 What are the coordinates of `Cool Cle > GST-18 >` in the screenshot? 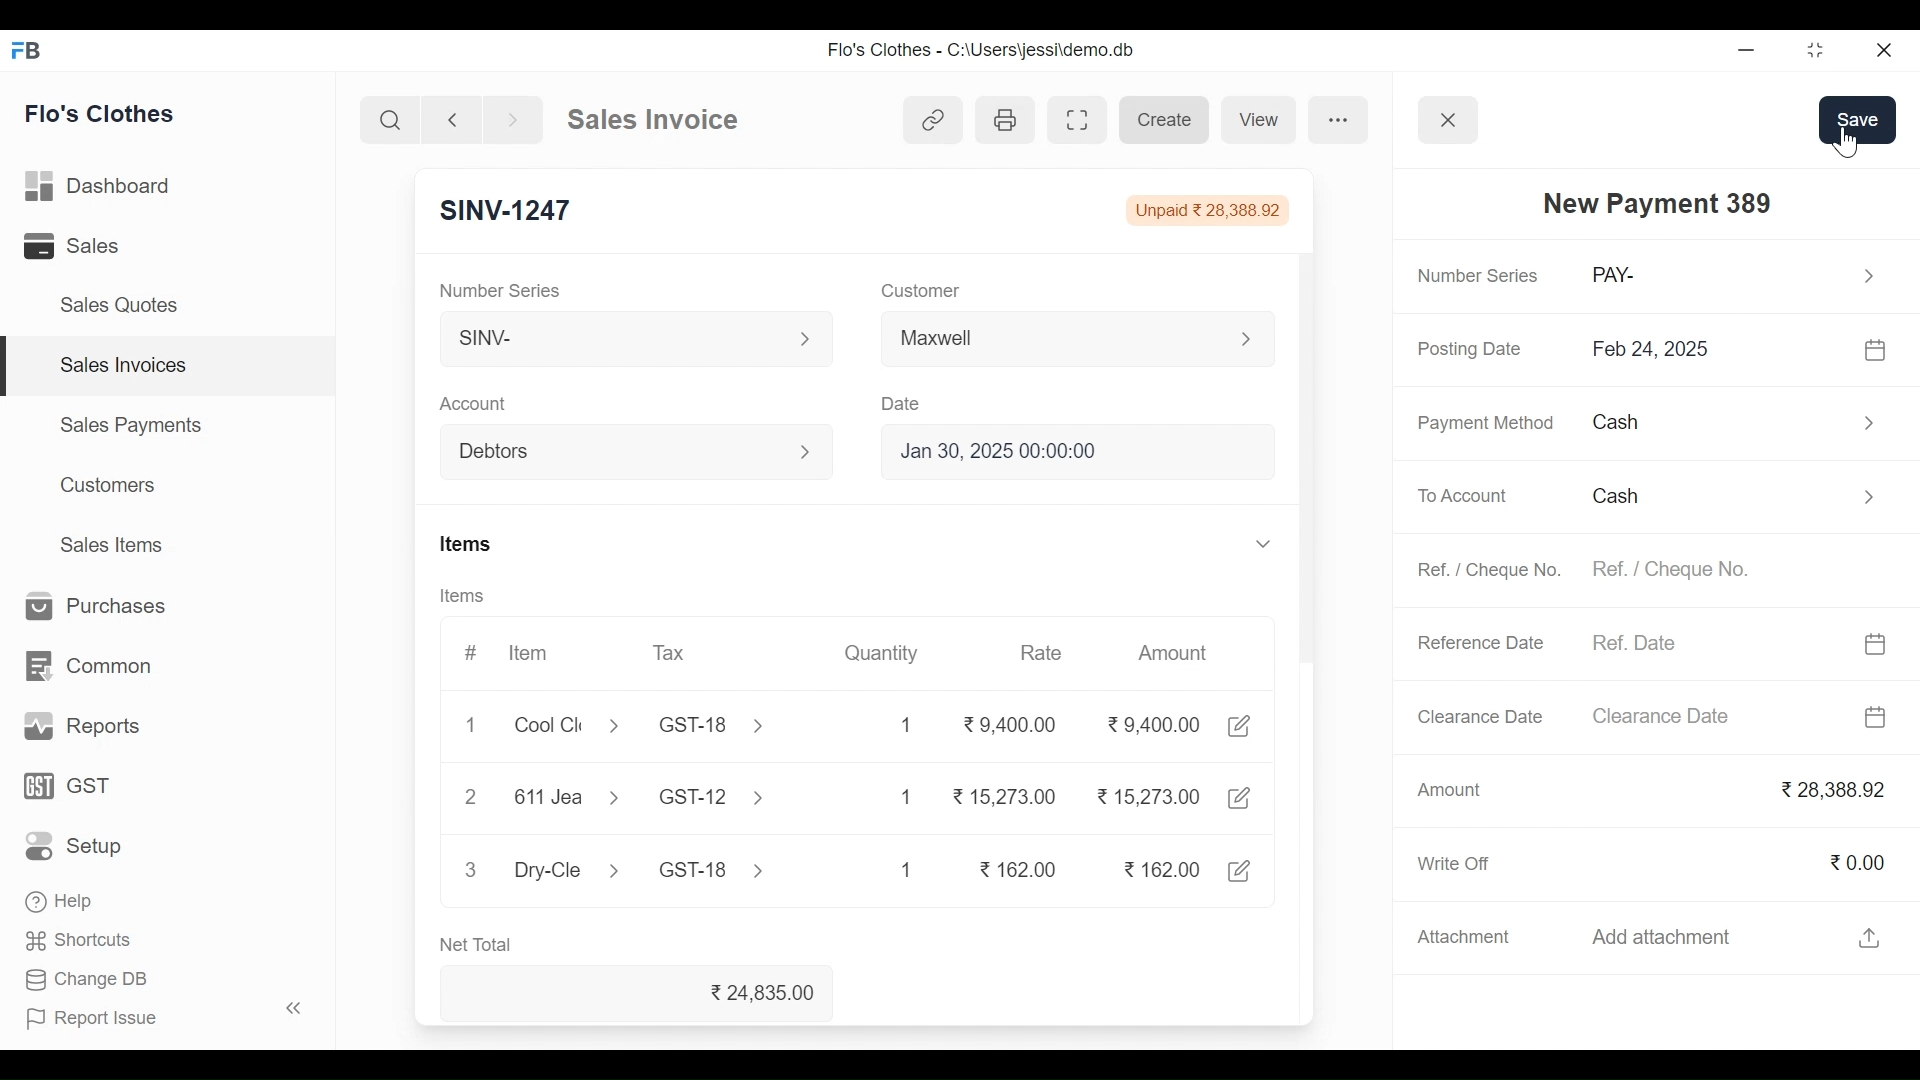 It's located at (644, 724).